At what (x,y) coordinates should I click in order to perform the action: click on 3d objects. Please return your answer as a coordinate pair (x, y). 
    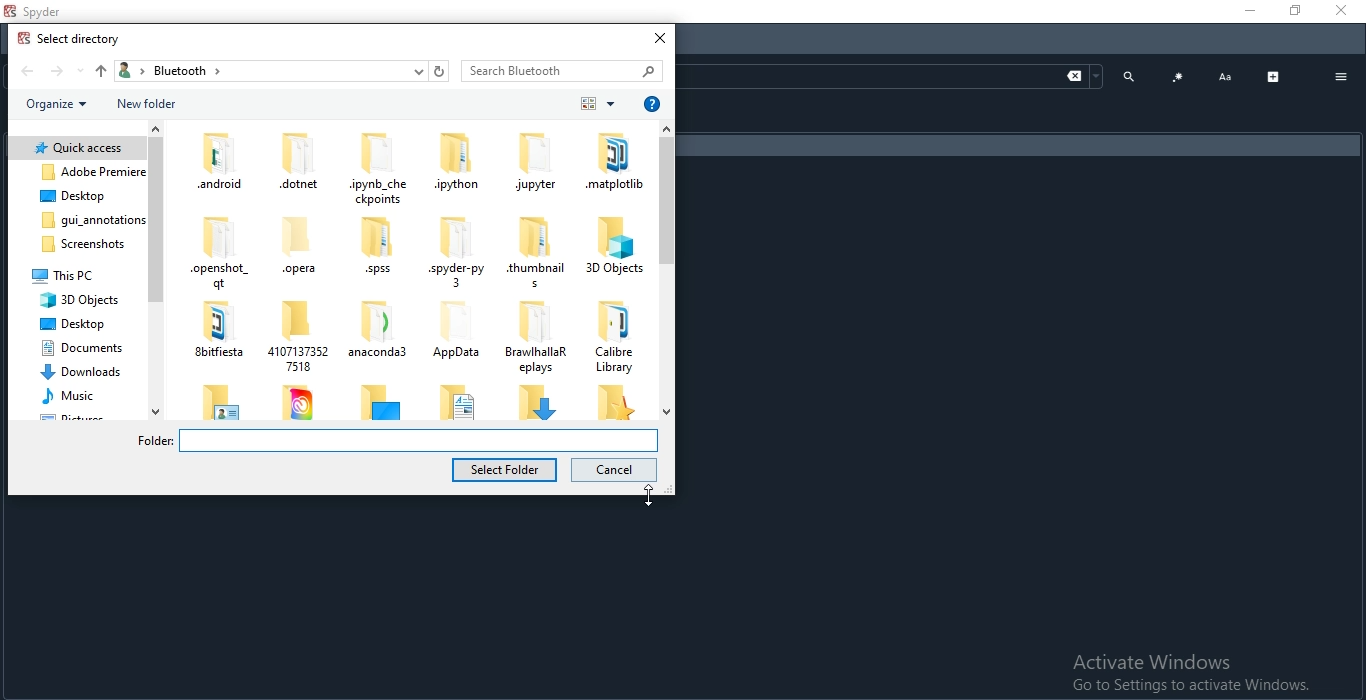
    Looking at the image, I should click on (612, 245).